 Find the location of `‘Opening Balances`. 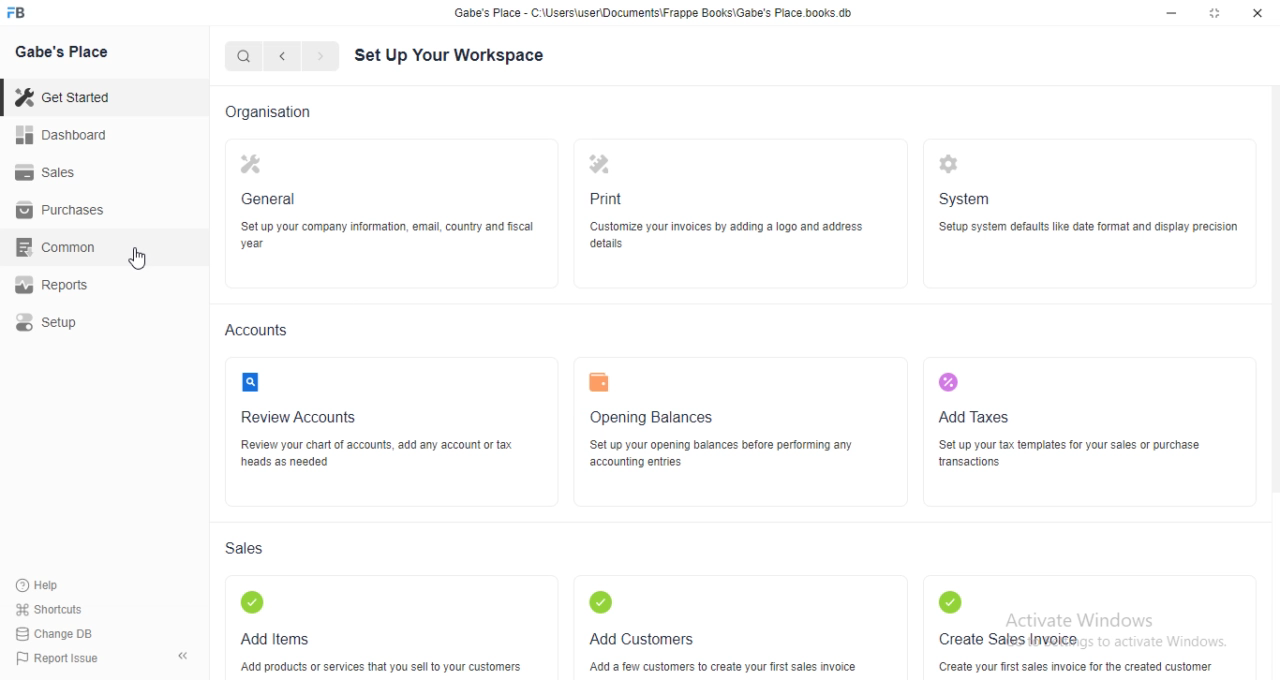

‘Opening Balances is located at coordinates (651, 398).